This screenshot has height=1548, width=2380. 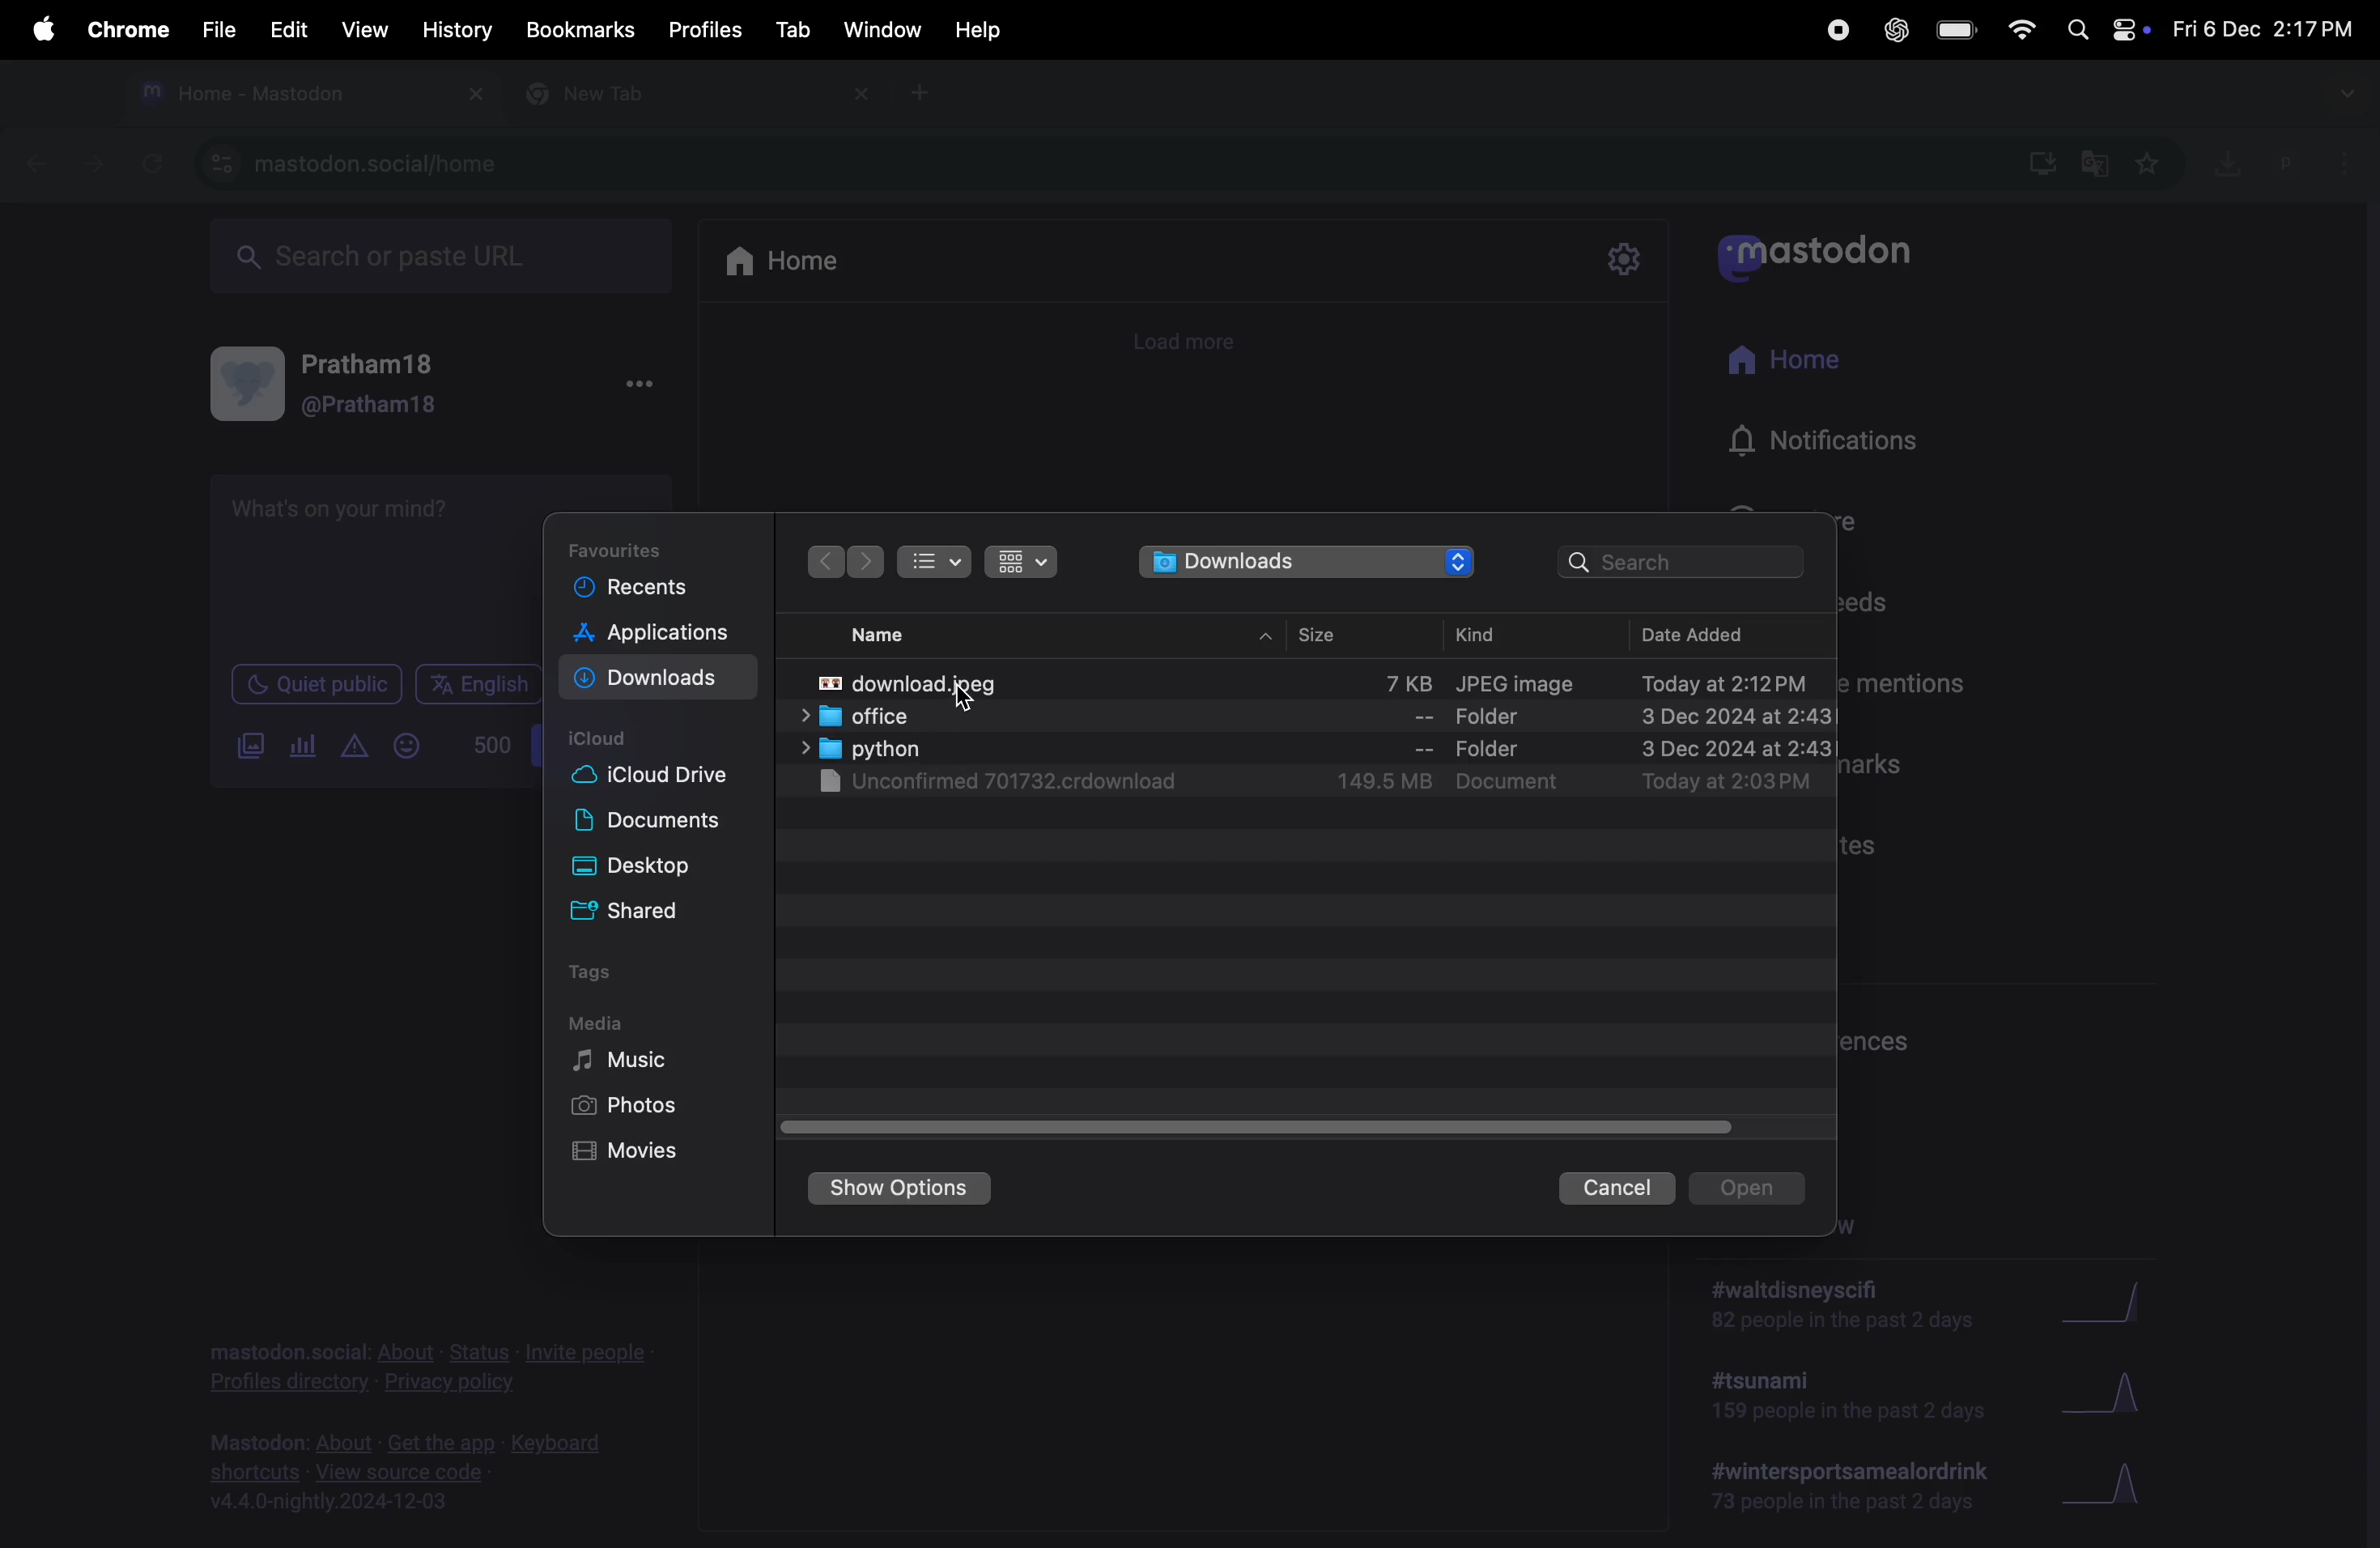 I want to click on user profile, so click(x=356, y=385).